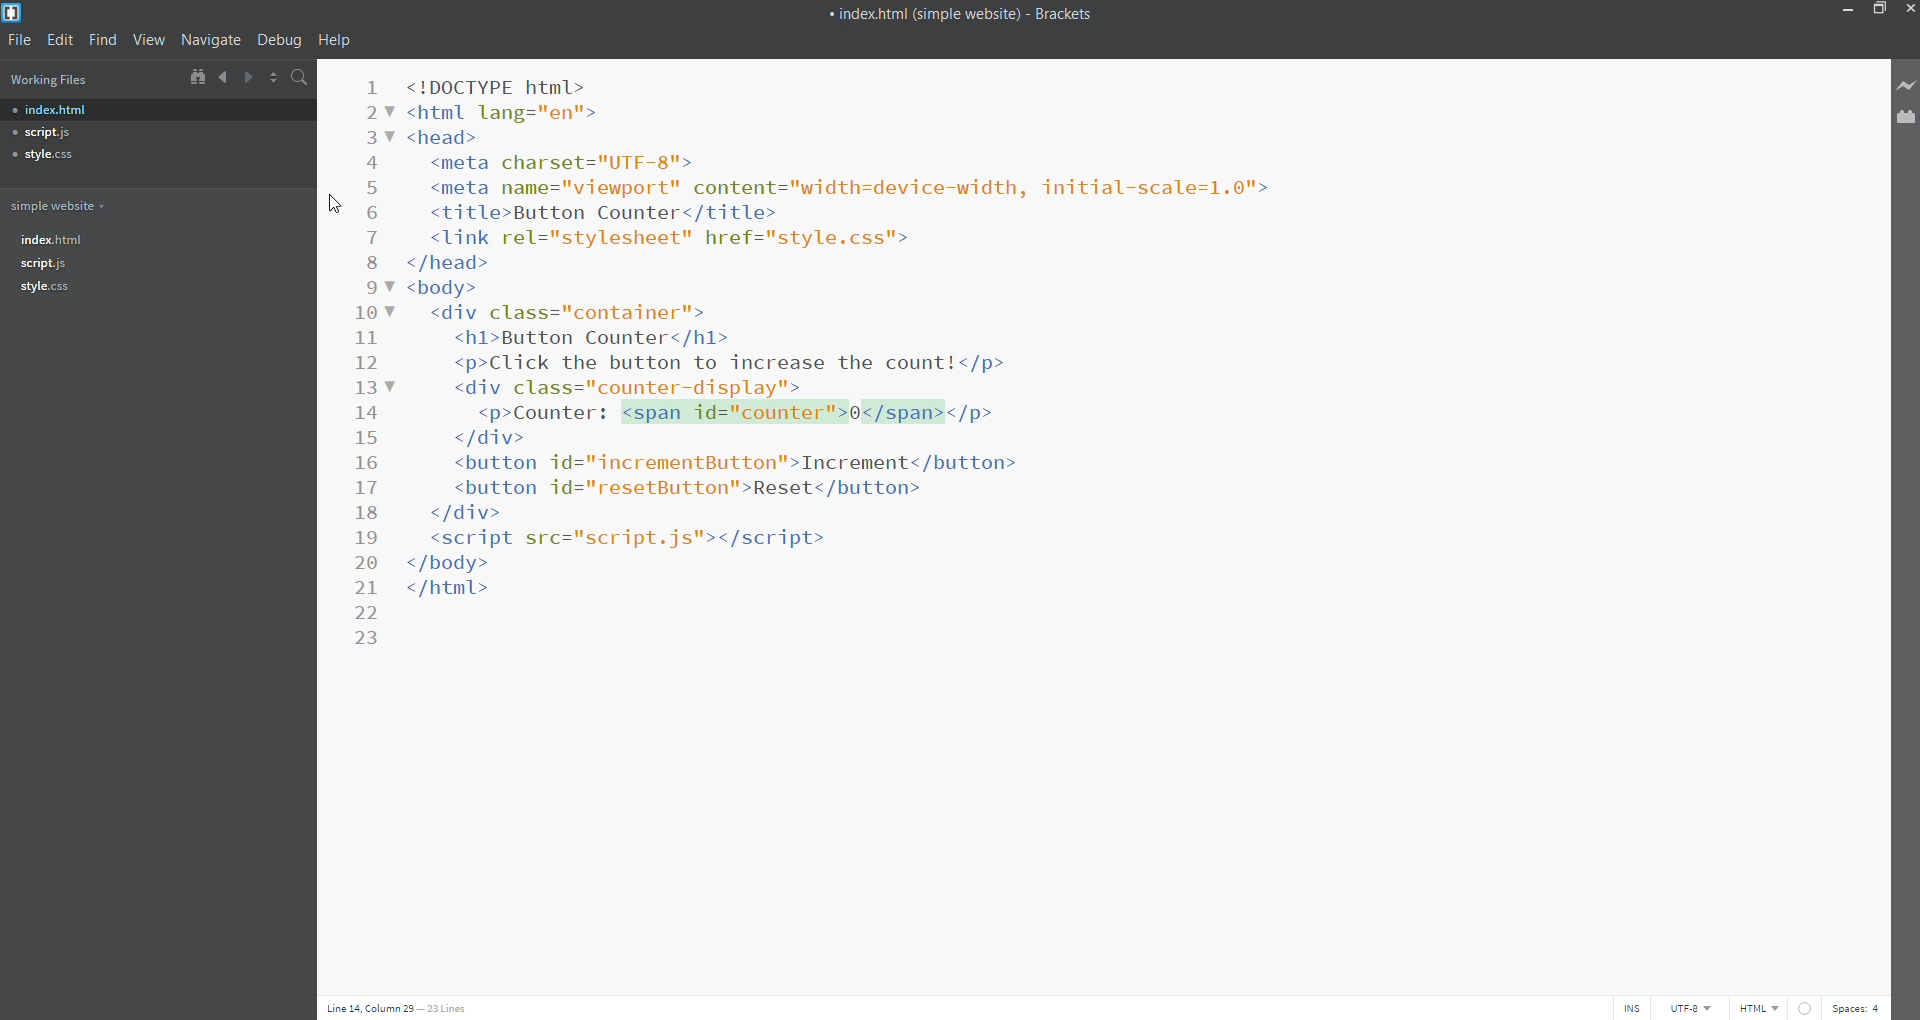 Image resolution: width=1920 pixels, height=1020 pixels. What do you see at coordinates (370, 364) in the screenshot?
I see `line number` at bounding box center [370, 364].